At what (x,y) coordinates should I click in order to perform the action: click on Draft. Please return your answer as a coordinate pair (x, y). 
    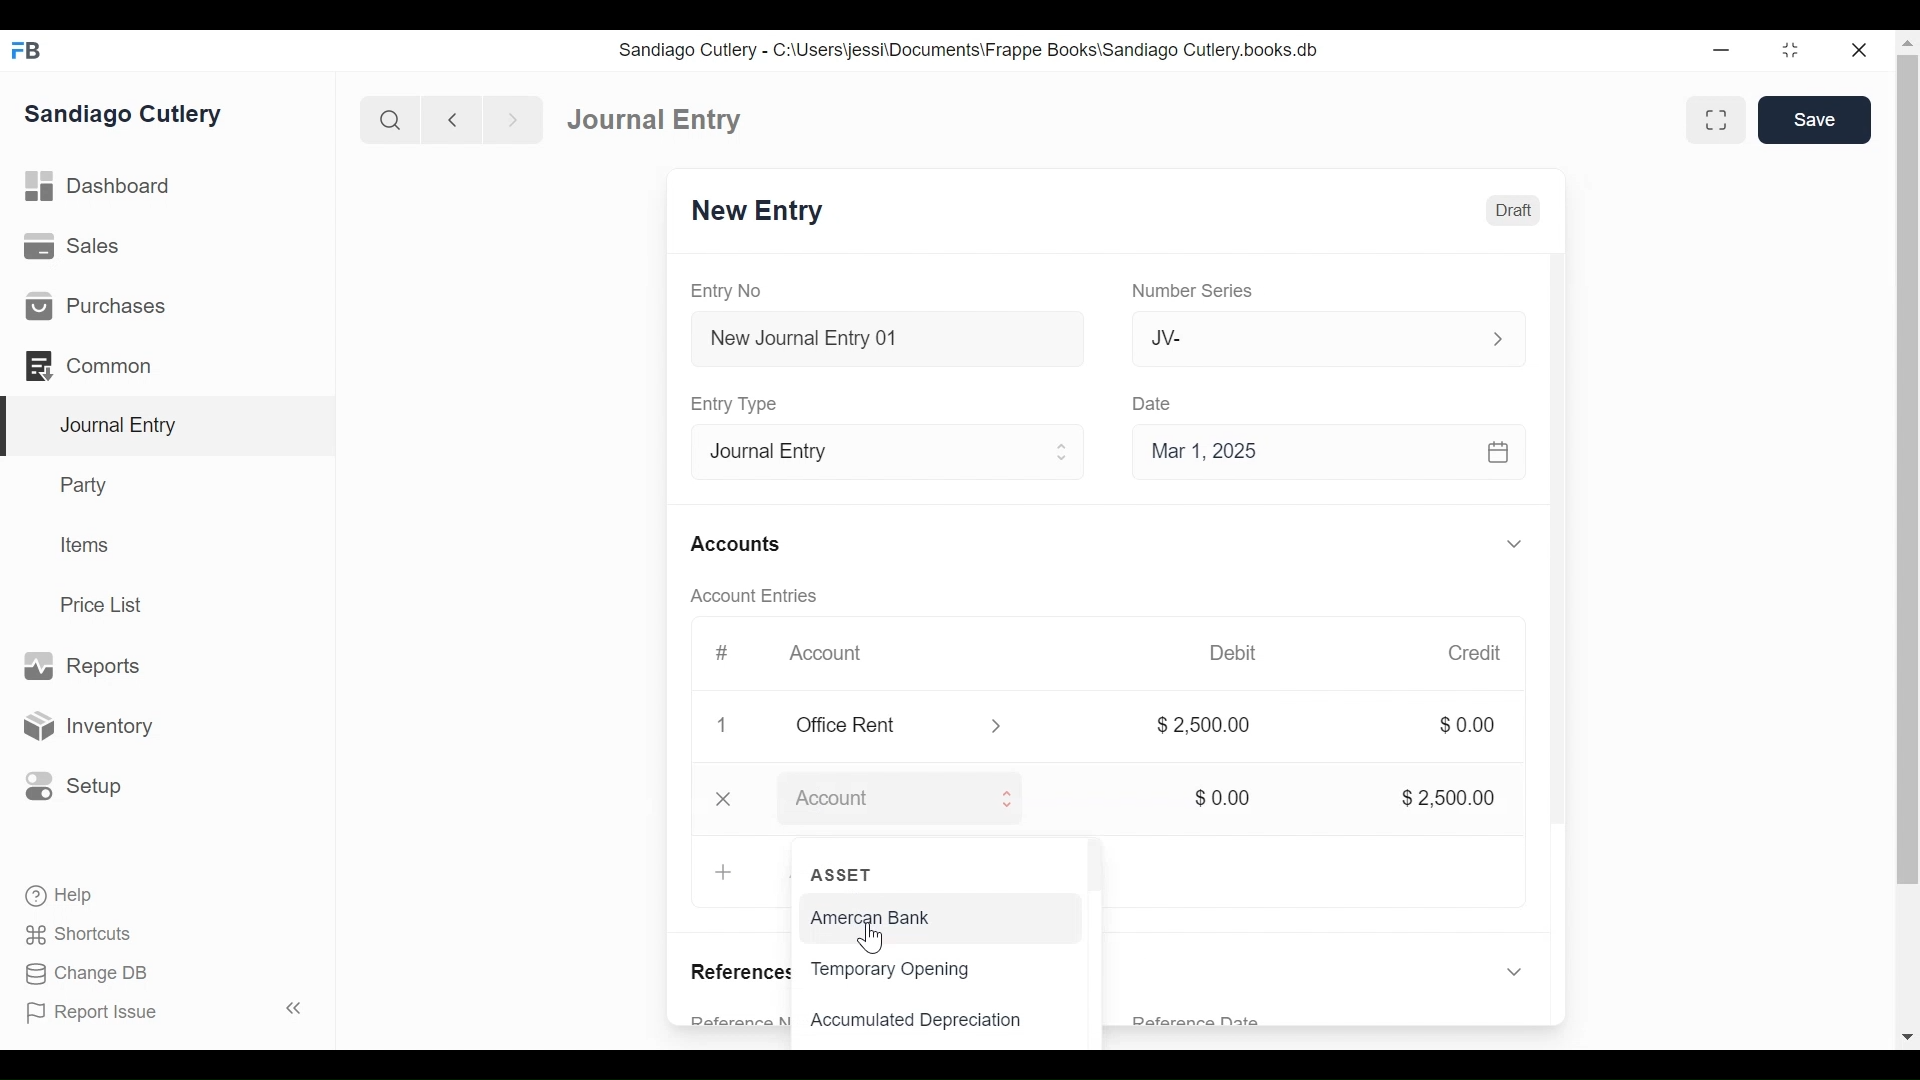
    Looking at the image, I should click on (1523, 210).